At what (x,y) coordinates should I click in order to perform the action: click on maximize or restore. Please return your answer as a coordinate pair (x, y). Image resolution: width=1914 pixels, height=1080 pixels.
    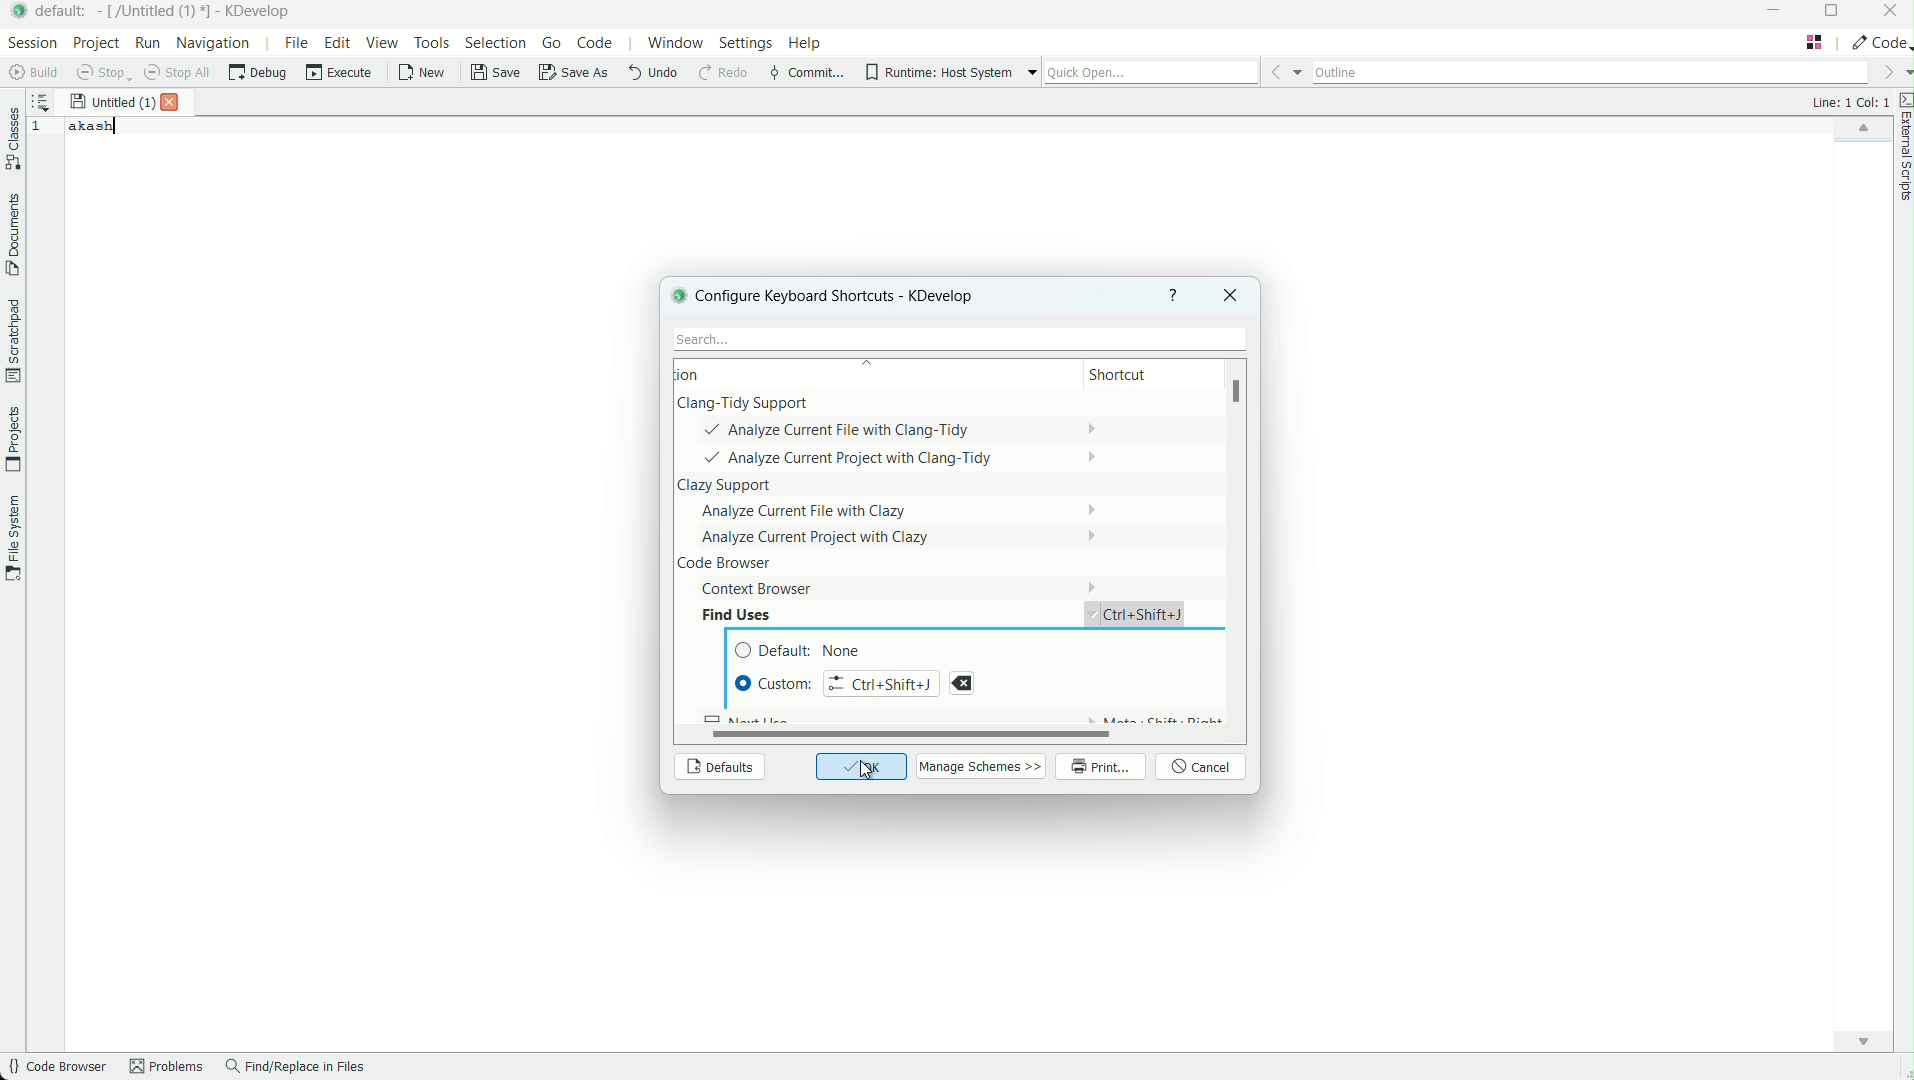
    Looking at the image, I should click on (1836, 13).